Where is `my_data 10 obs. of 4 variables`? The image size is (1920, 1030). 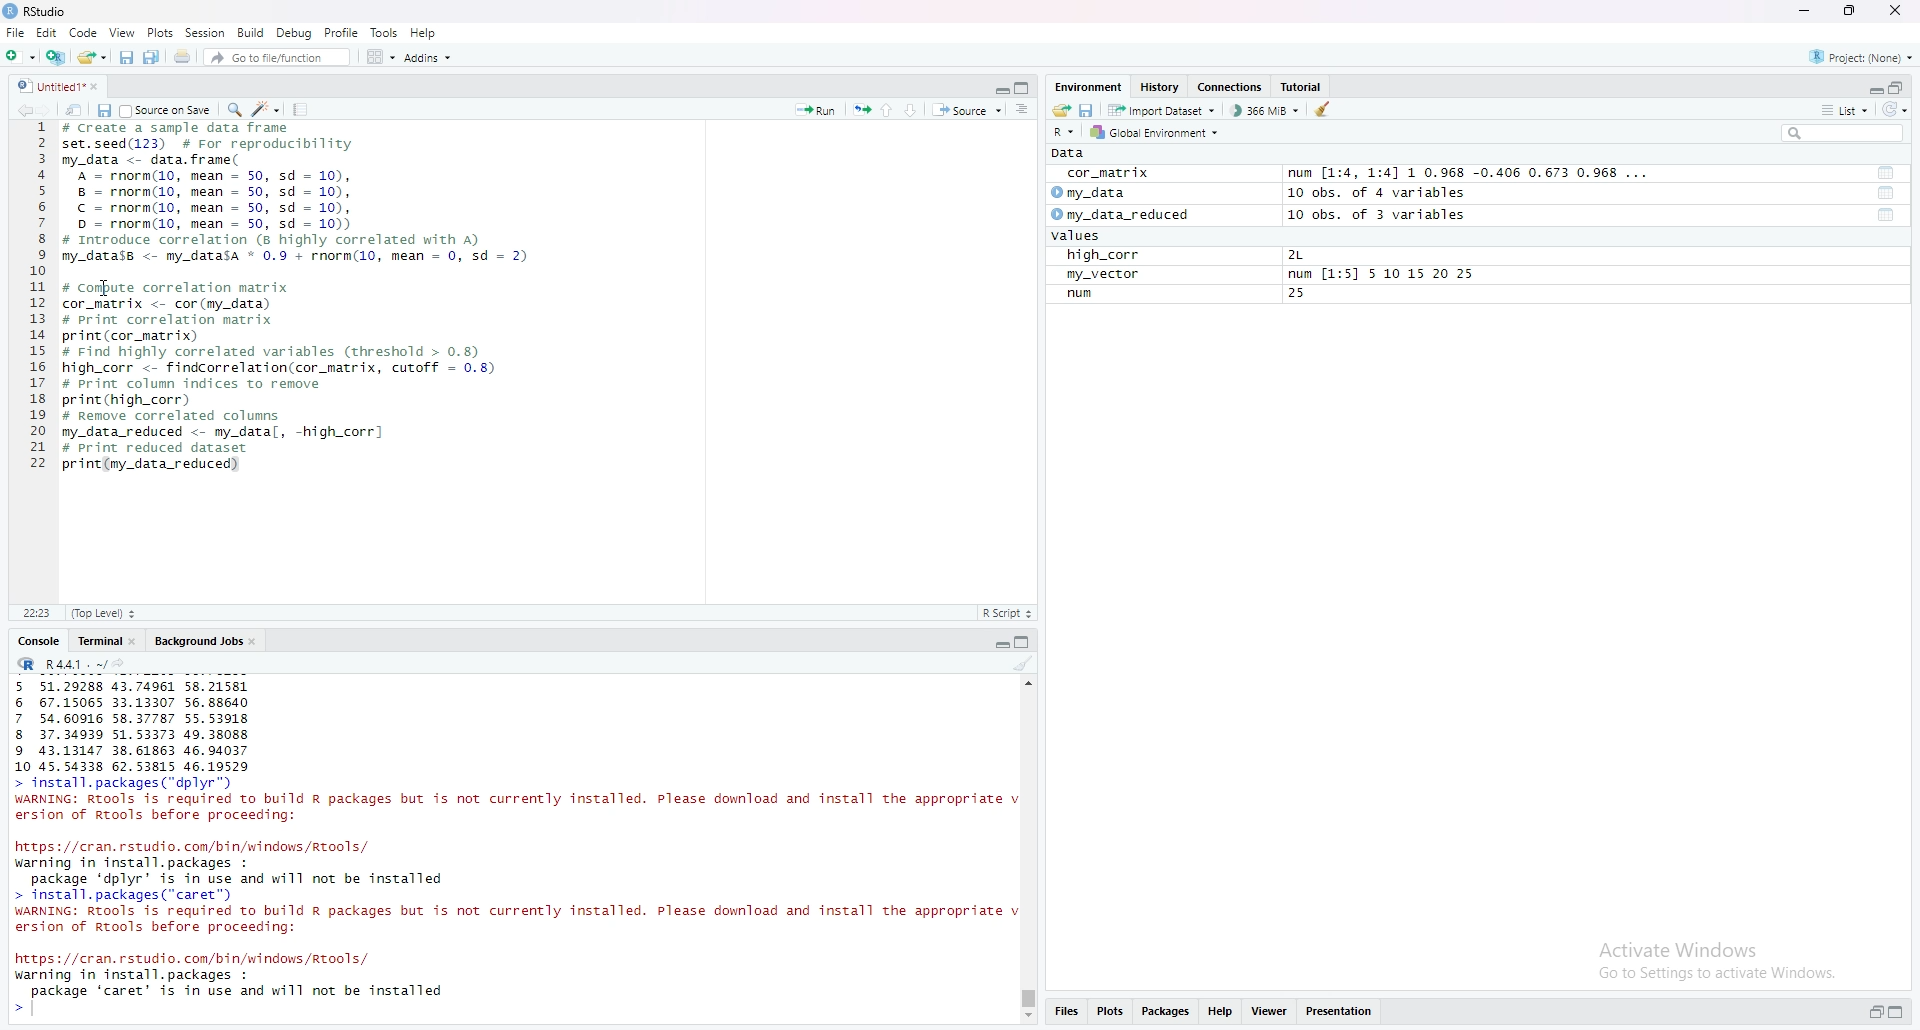
my_data 10 obs. of 4 variables is located at coordinates (1259, 193).